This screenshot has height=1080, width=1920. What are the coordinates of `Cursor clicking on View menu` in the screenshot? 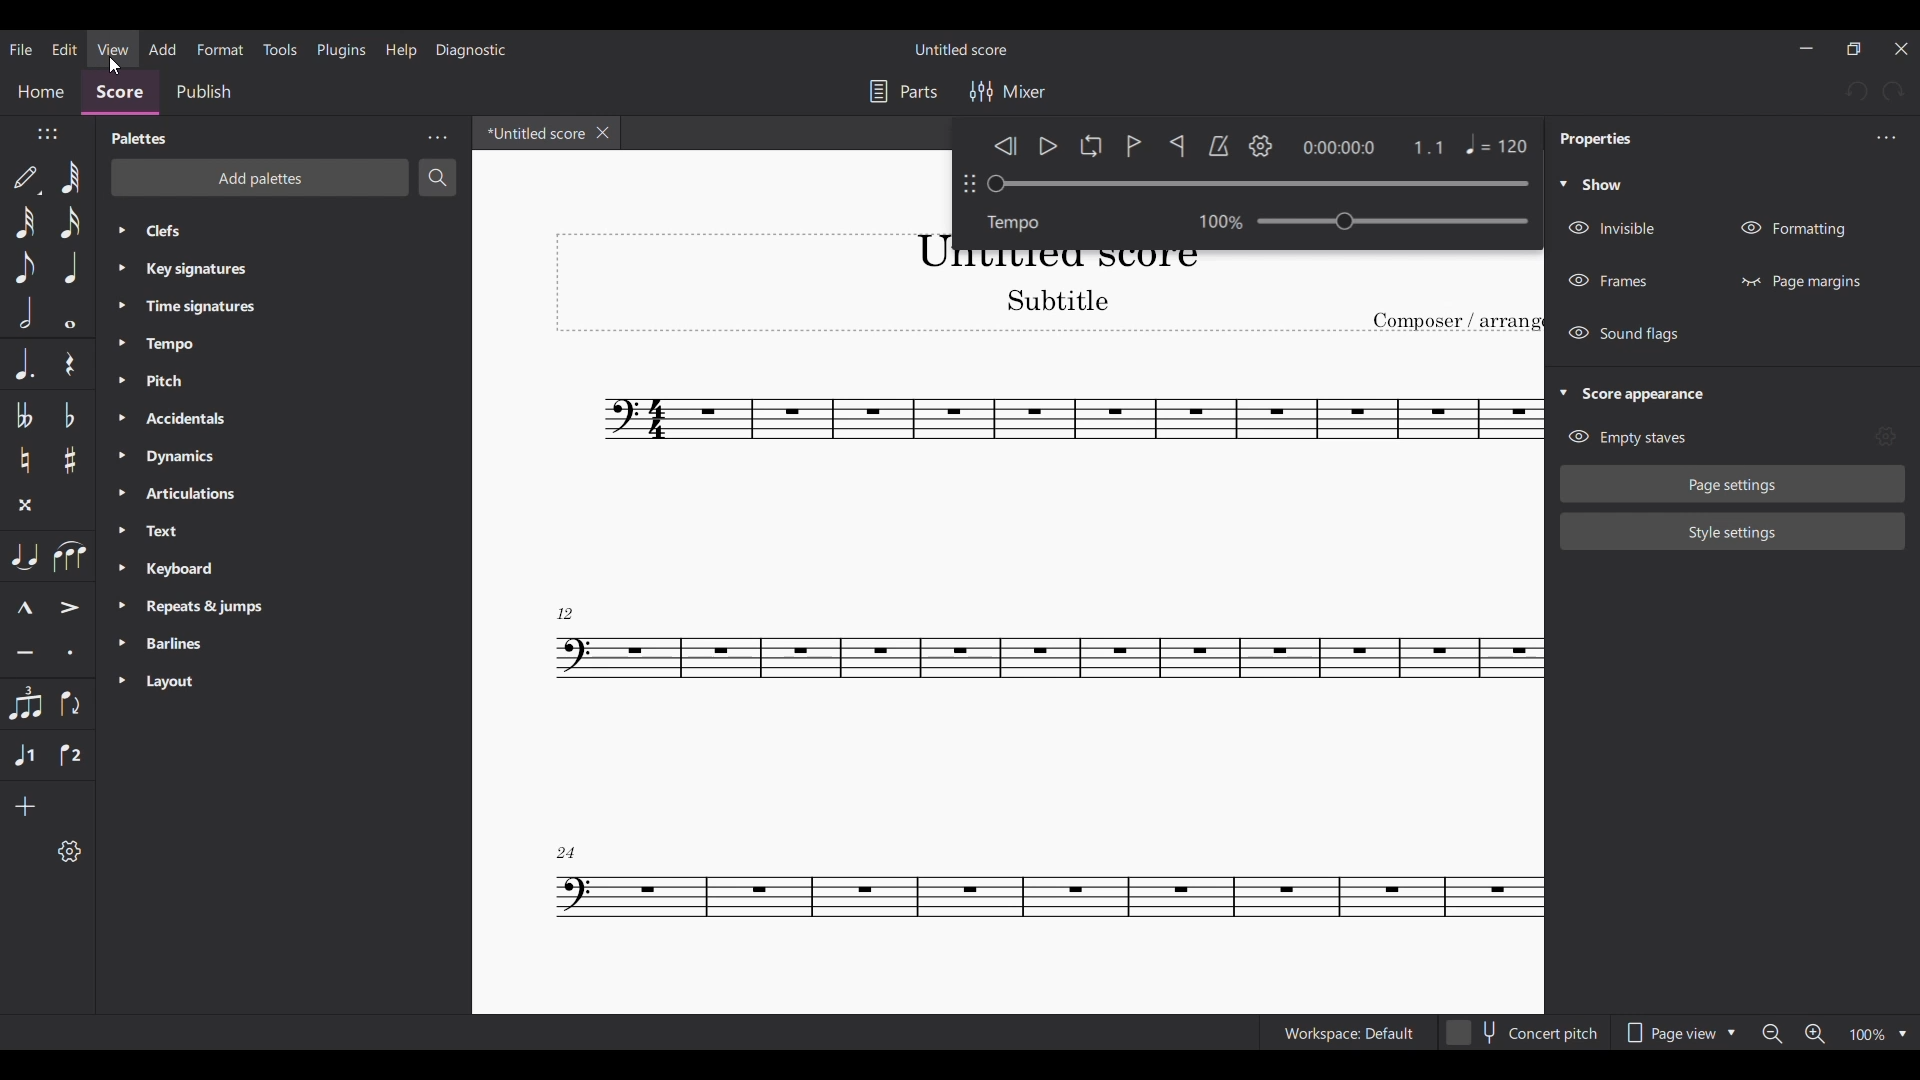 It's located at (118, 66).